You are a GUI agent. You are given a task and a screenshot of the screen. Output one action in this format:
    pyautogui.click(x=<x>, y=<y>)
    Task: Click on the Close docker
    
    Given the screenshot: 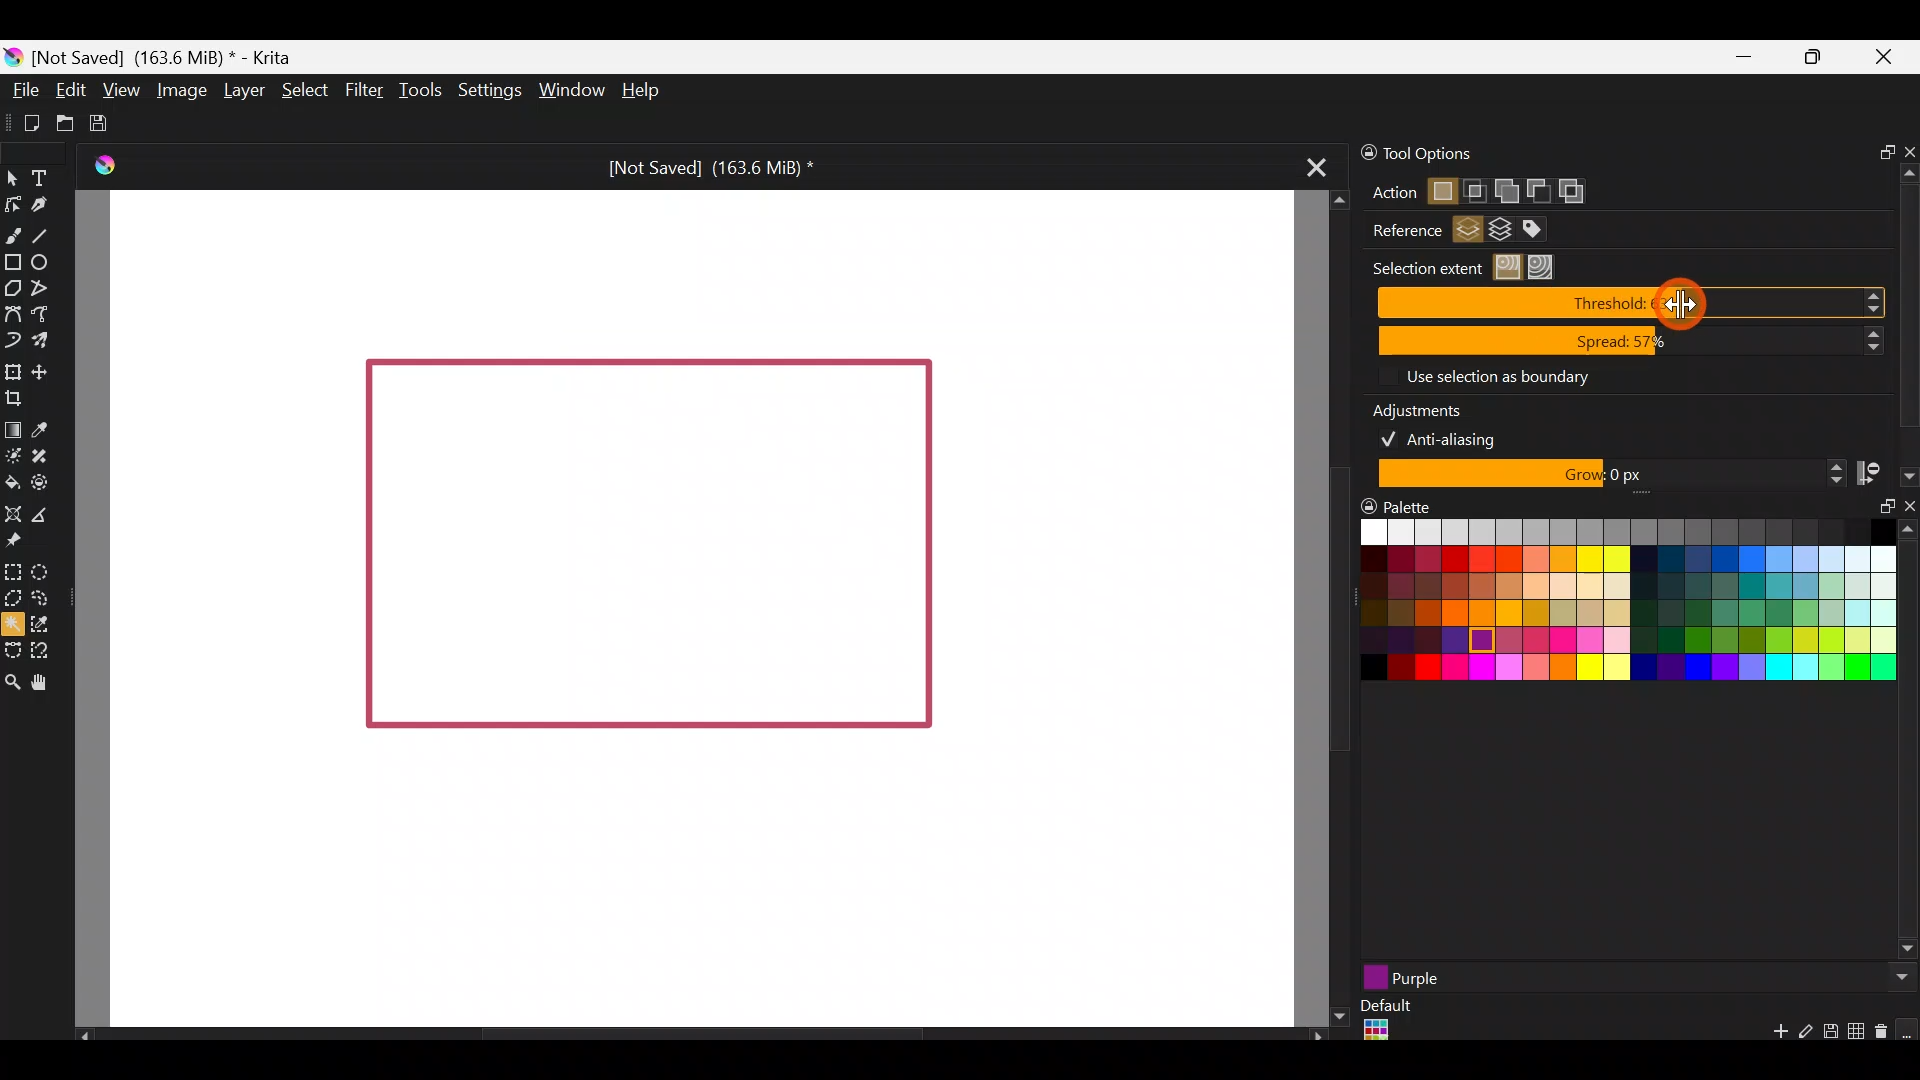 What is the action you would take?
    pyautogui.click(x=1907, y=510)
    